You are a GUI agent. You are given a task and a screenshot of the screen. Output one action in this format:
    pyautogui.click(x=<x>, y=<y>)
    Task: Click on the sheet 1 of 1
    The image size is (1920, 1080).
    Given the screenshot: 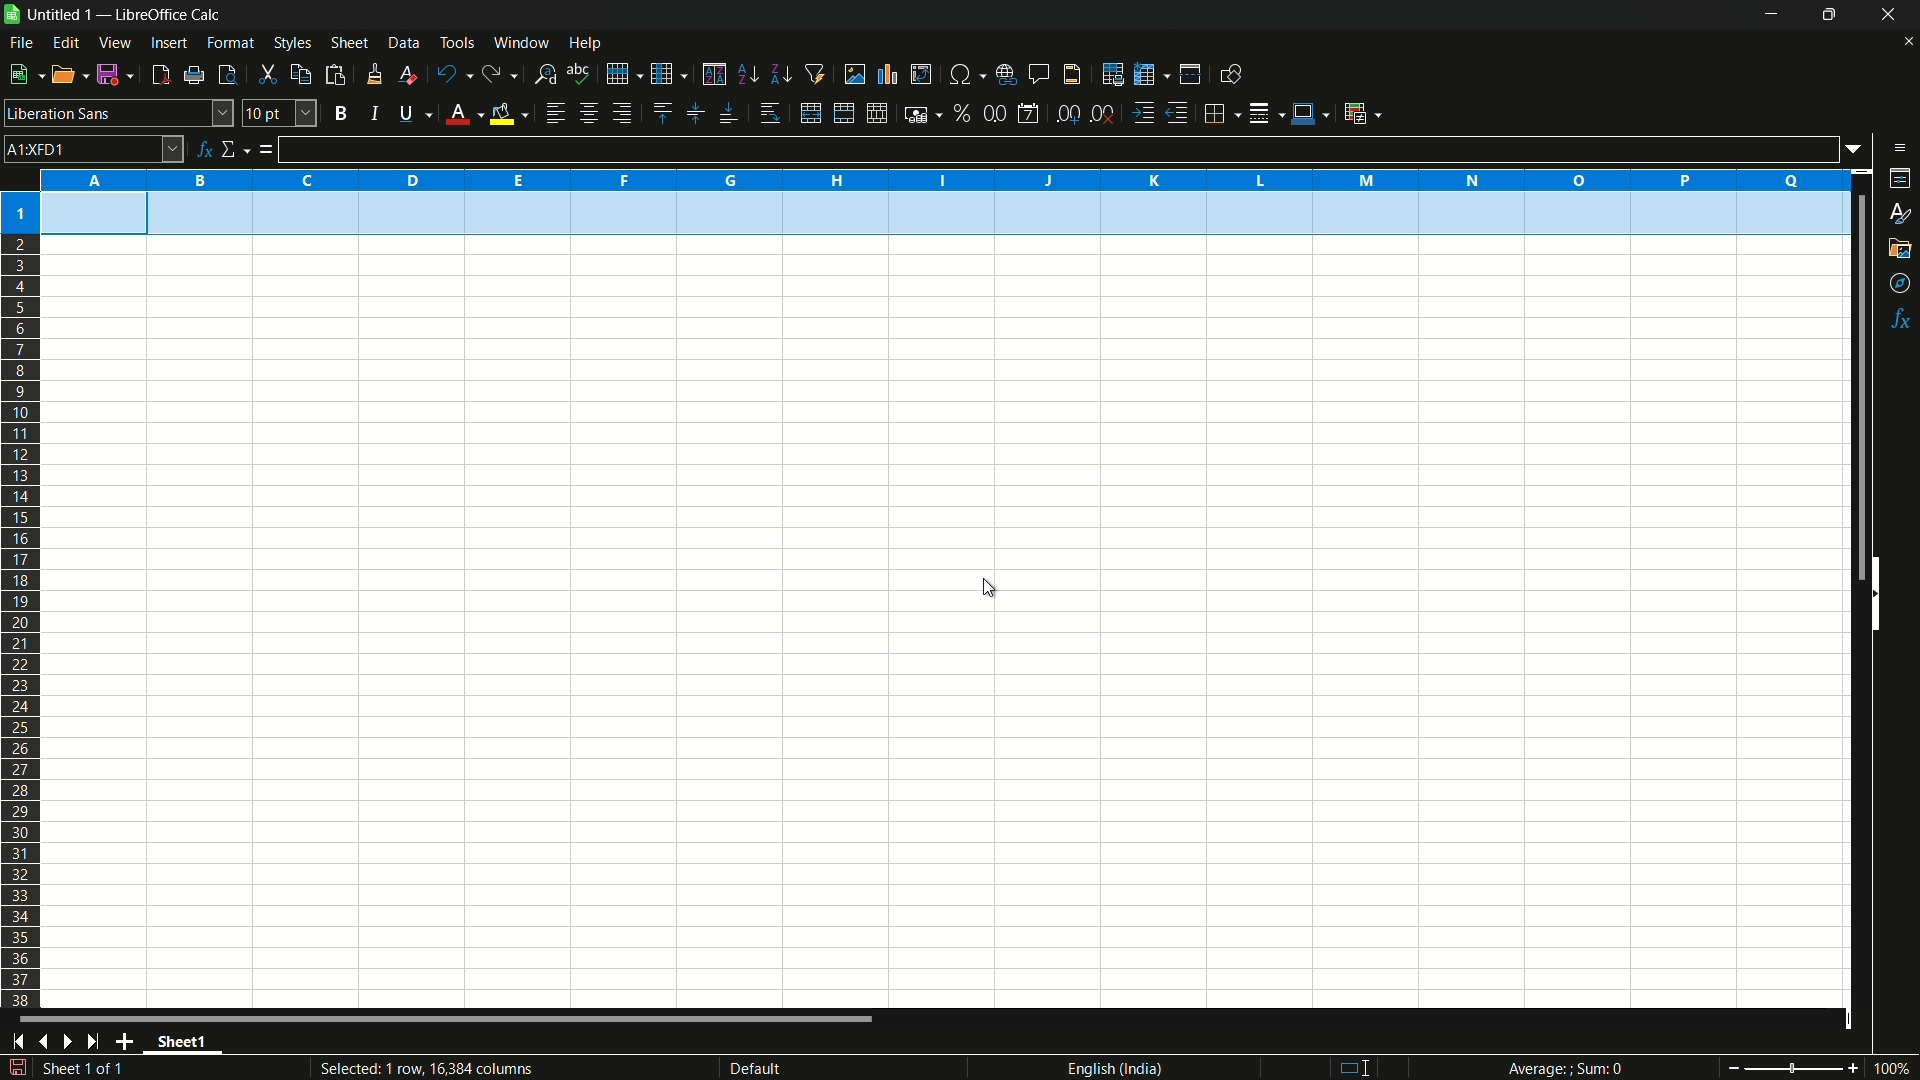 What is the action you would take?
    pyautogui.click(x=90, y=1071)
    